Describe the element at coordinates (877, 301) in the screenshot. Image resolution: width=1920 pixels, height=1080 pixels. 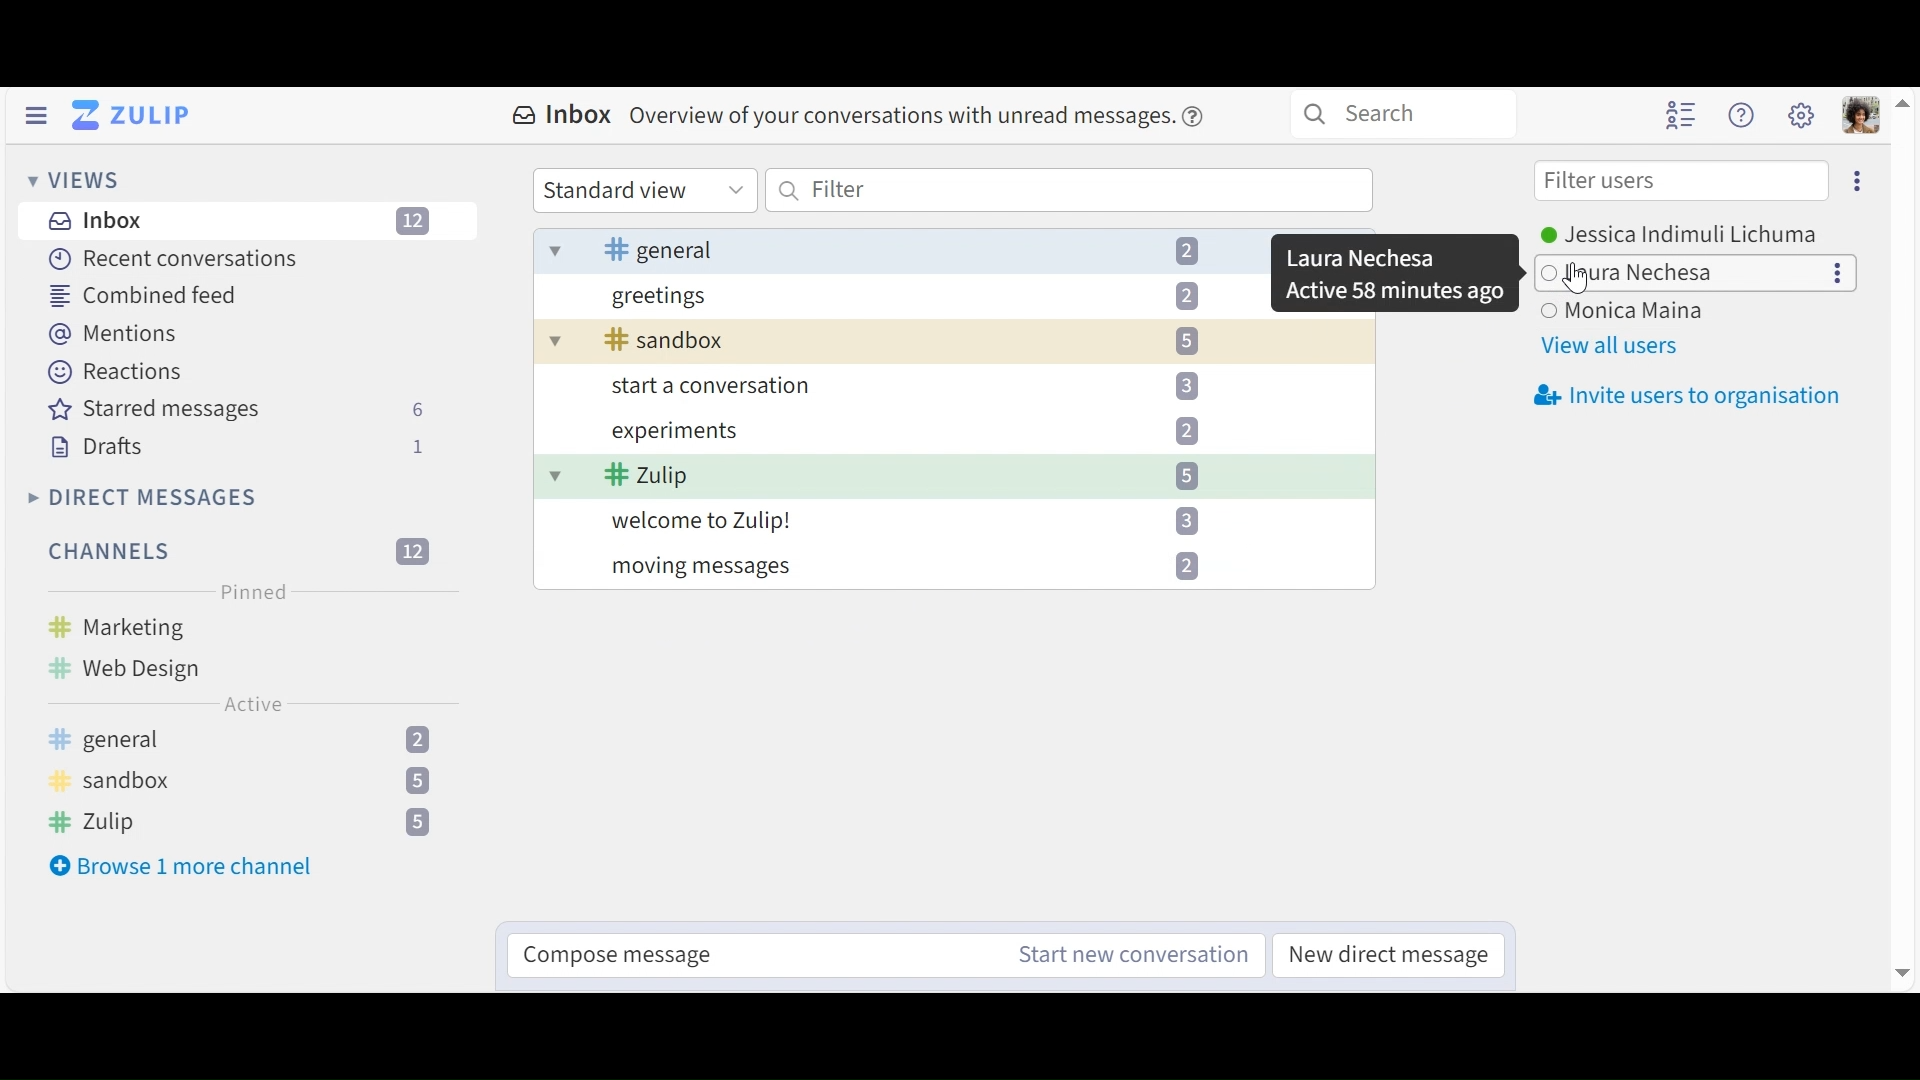
I see `greetings` at that location.